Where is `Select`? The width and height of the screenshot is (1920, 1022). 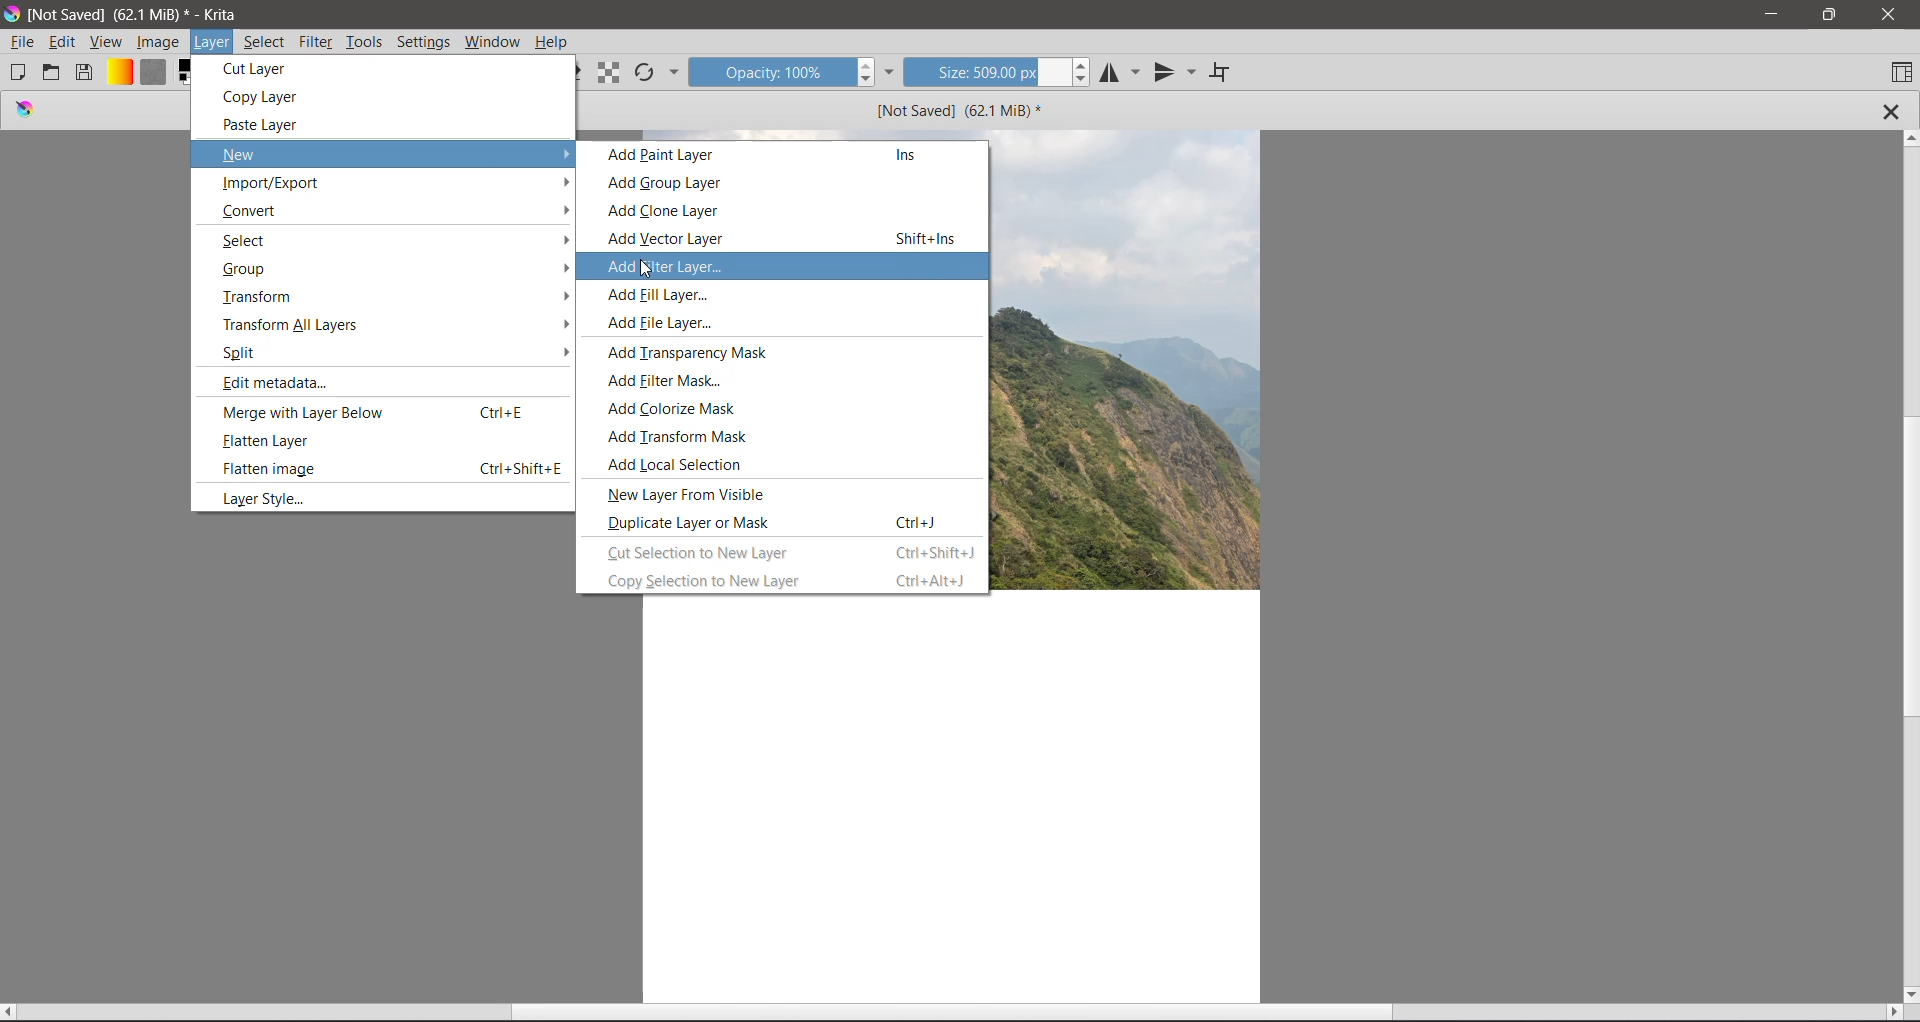
Select is located at coordinates (263, 42).